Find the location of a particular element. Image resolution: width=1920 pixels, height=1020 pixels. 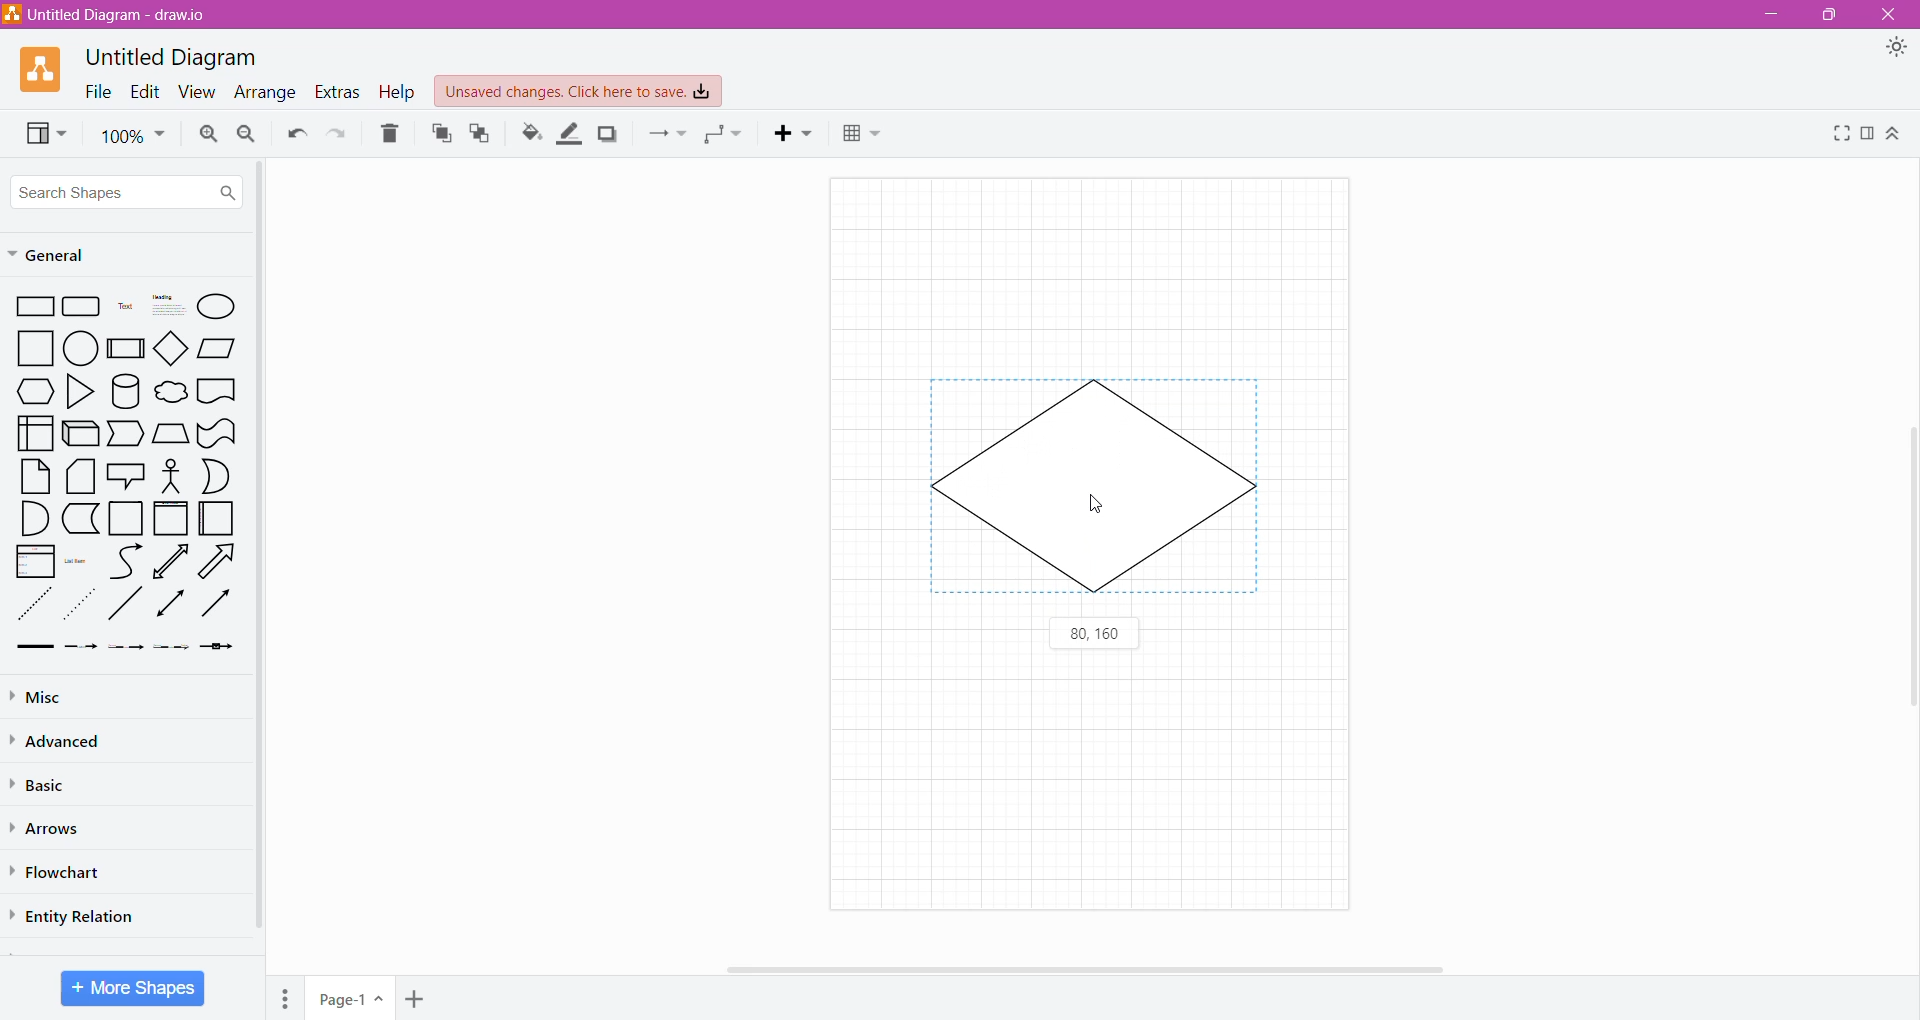

Dotted Line is located at coordinates (82, 609).